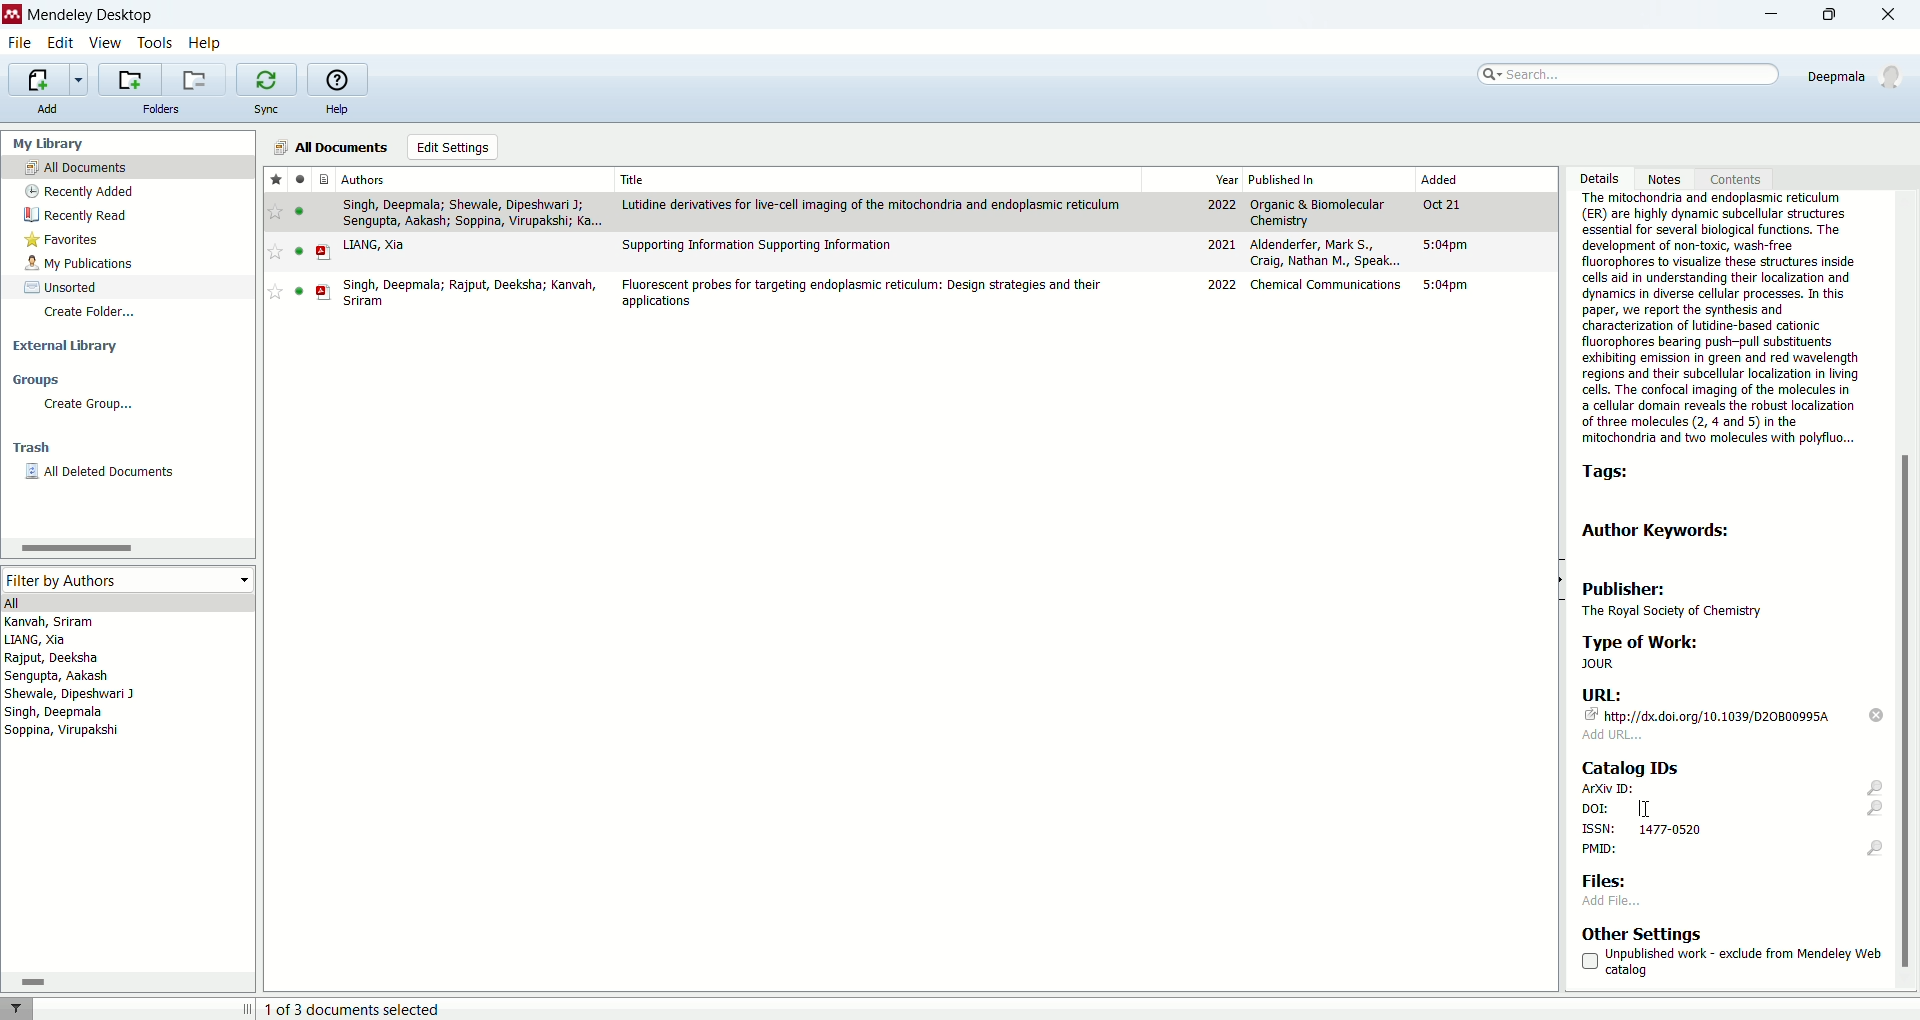 The width and height of the screenshot is (1920, 1020). Describe the element at coordinates (472, 213) in the screenshot. I see `singh, deepmala; shewale, dipeshwari J; sengupta, aakash; soppina, virupakshi; ka` at that location.